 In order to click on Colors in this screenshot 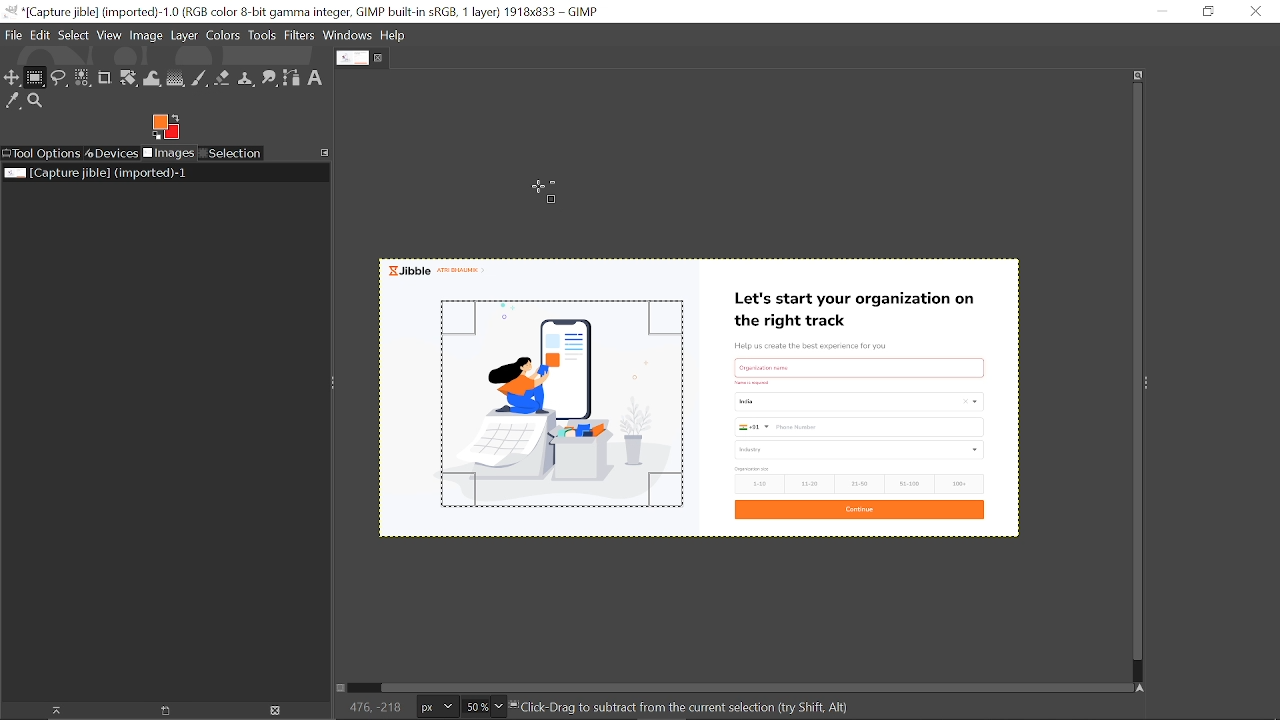, I will do `click(224, 36)`.